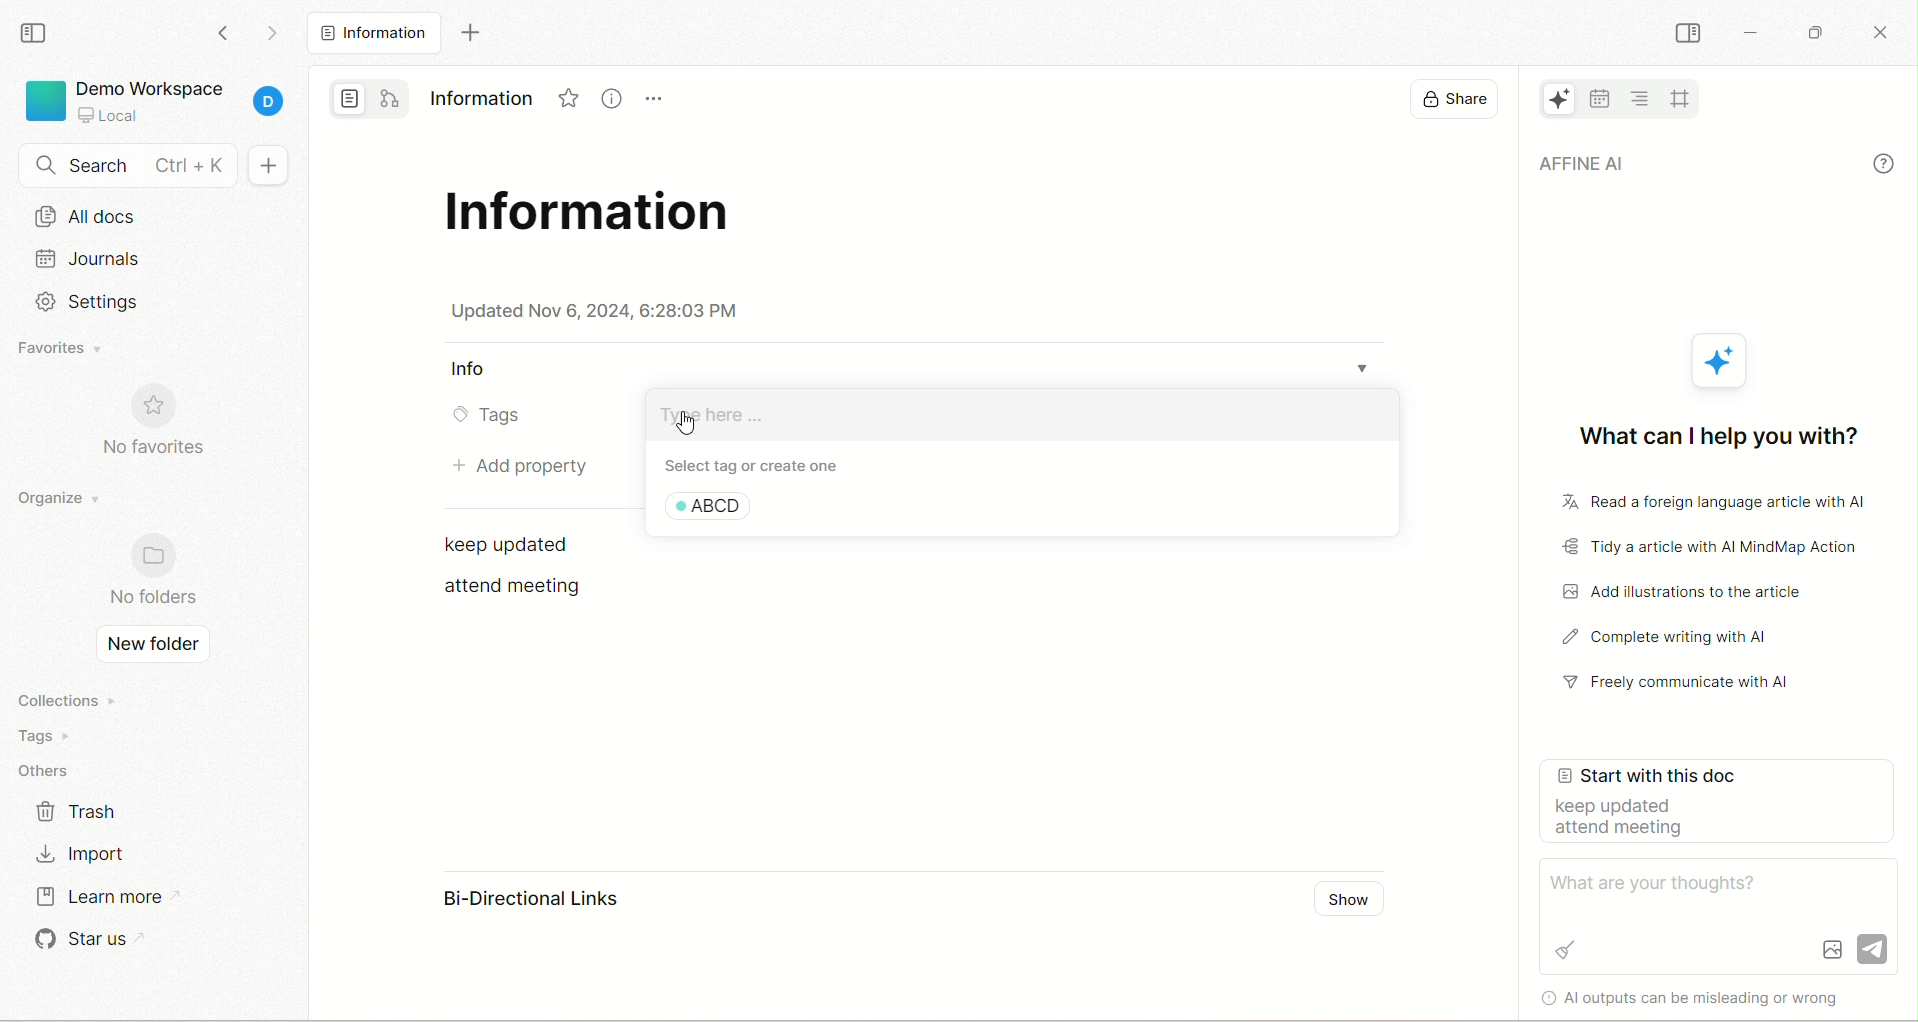  What do you see at coordinates (149, 85) in the screenshot?
I see `demo workspace` at bounding box center [149, 85].